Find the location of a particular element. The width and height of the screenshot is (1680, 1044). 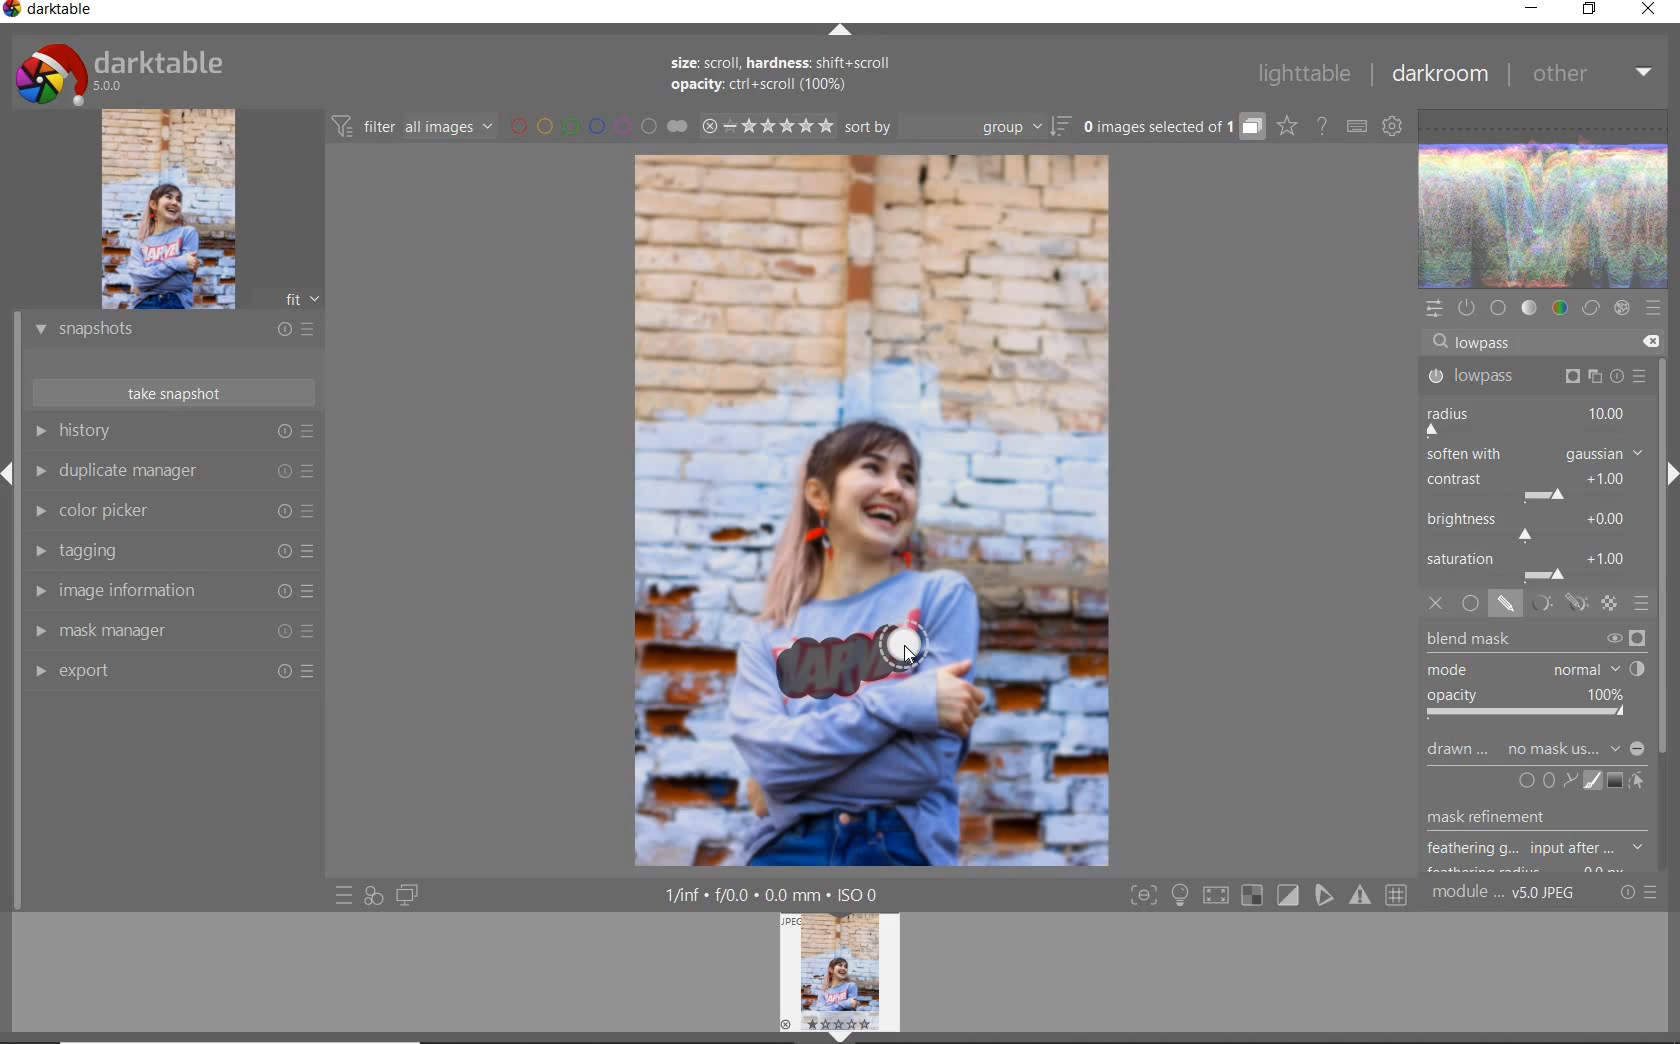

display a second darkroom image window is located at coordinates (408, 894).